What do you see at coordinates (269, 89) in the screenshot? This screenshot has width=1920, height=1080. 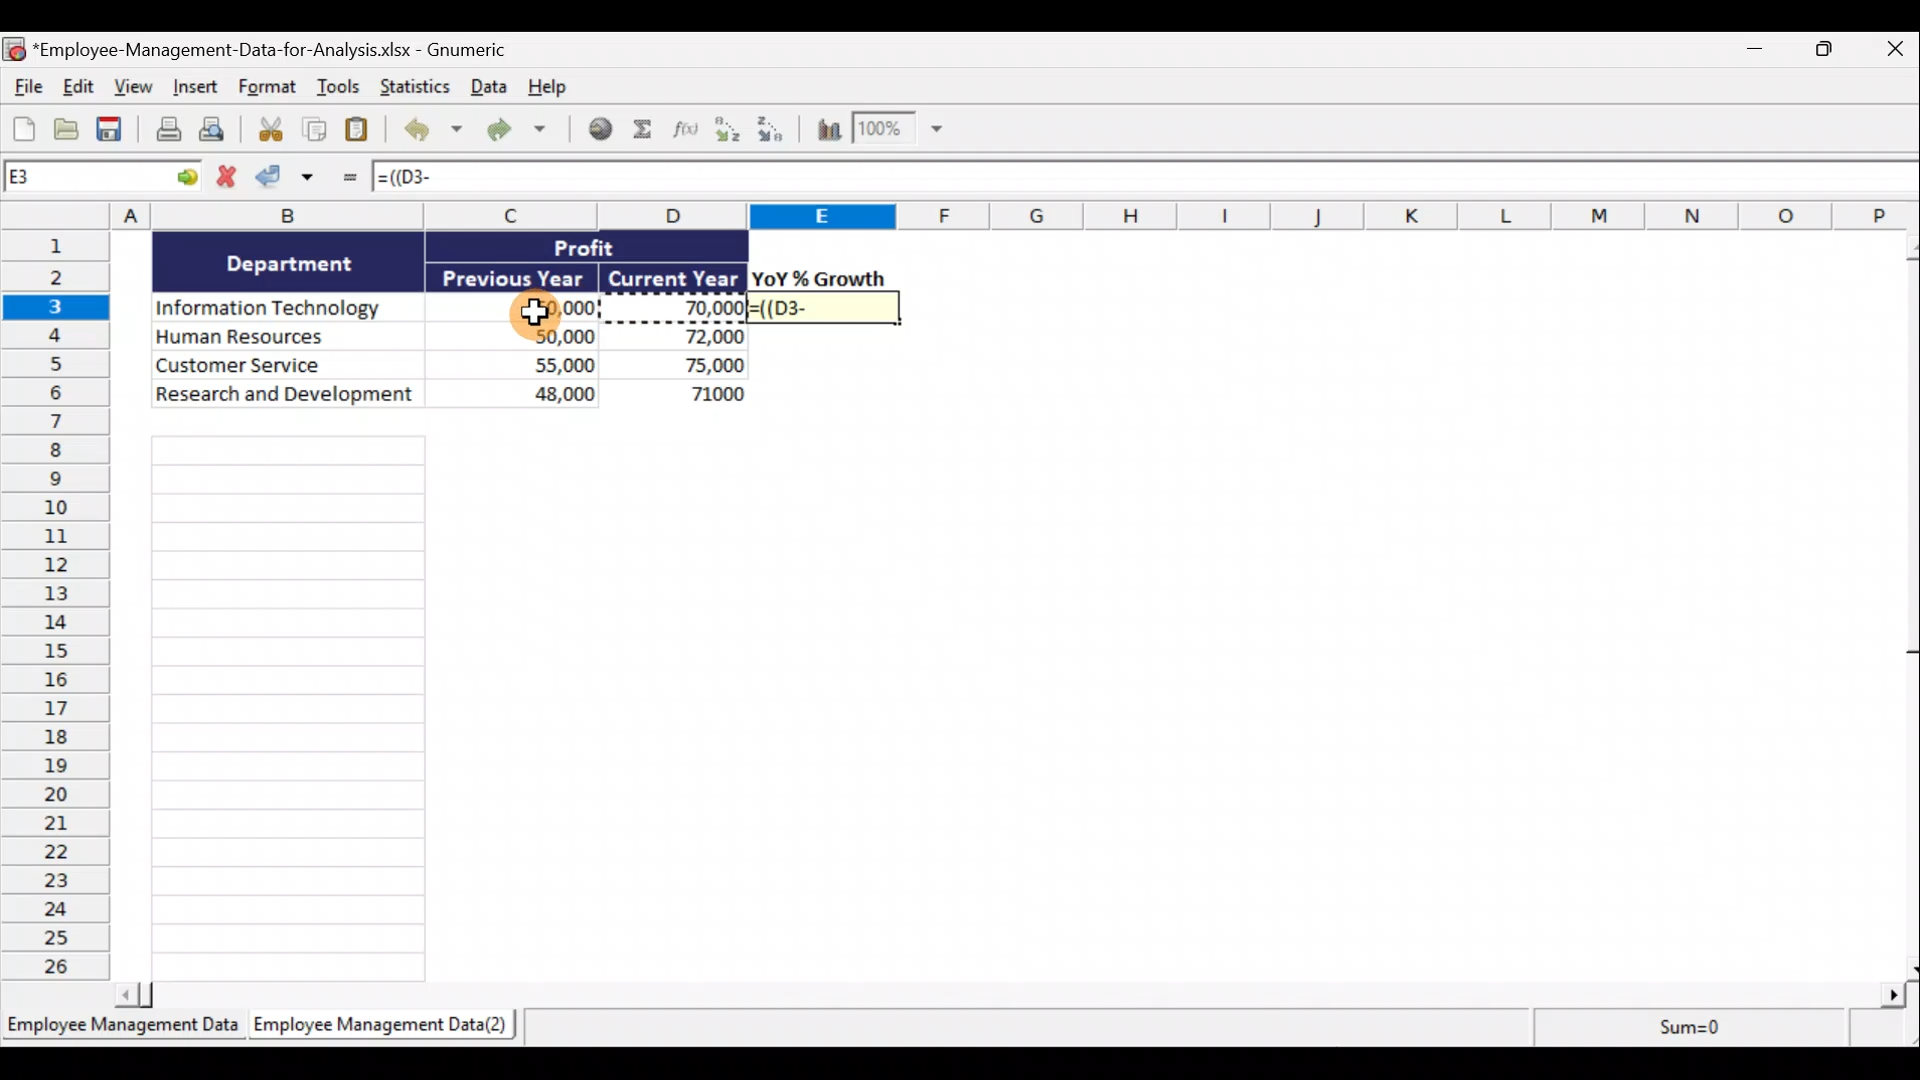 I see `Format` at bounding box center [269, 89].